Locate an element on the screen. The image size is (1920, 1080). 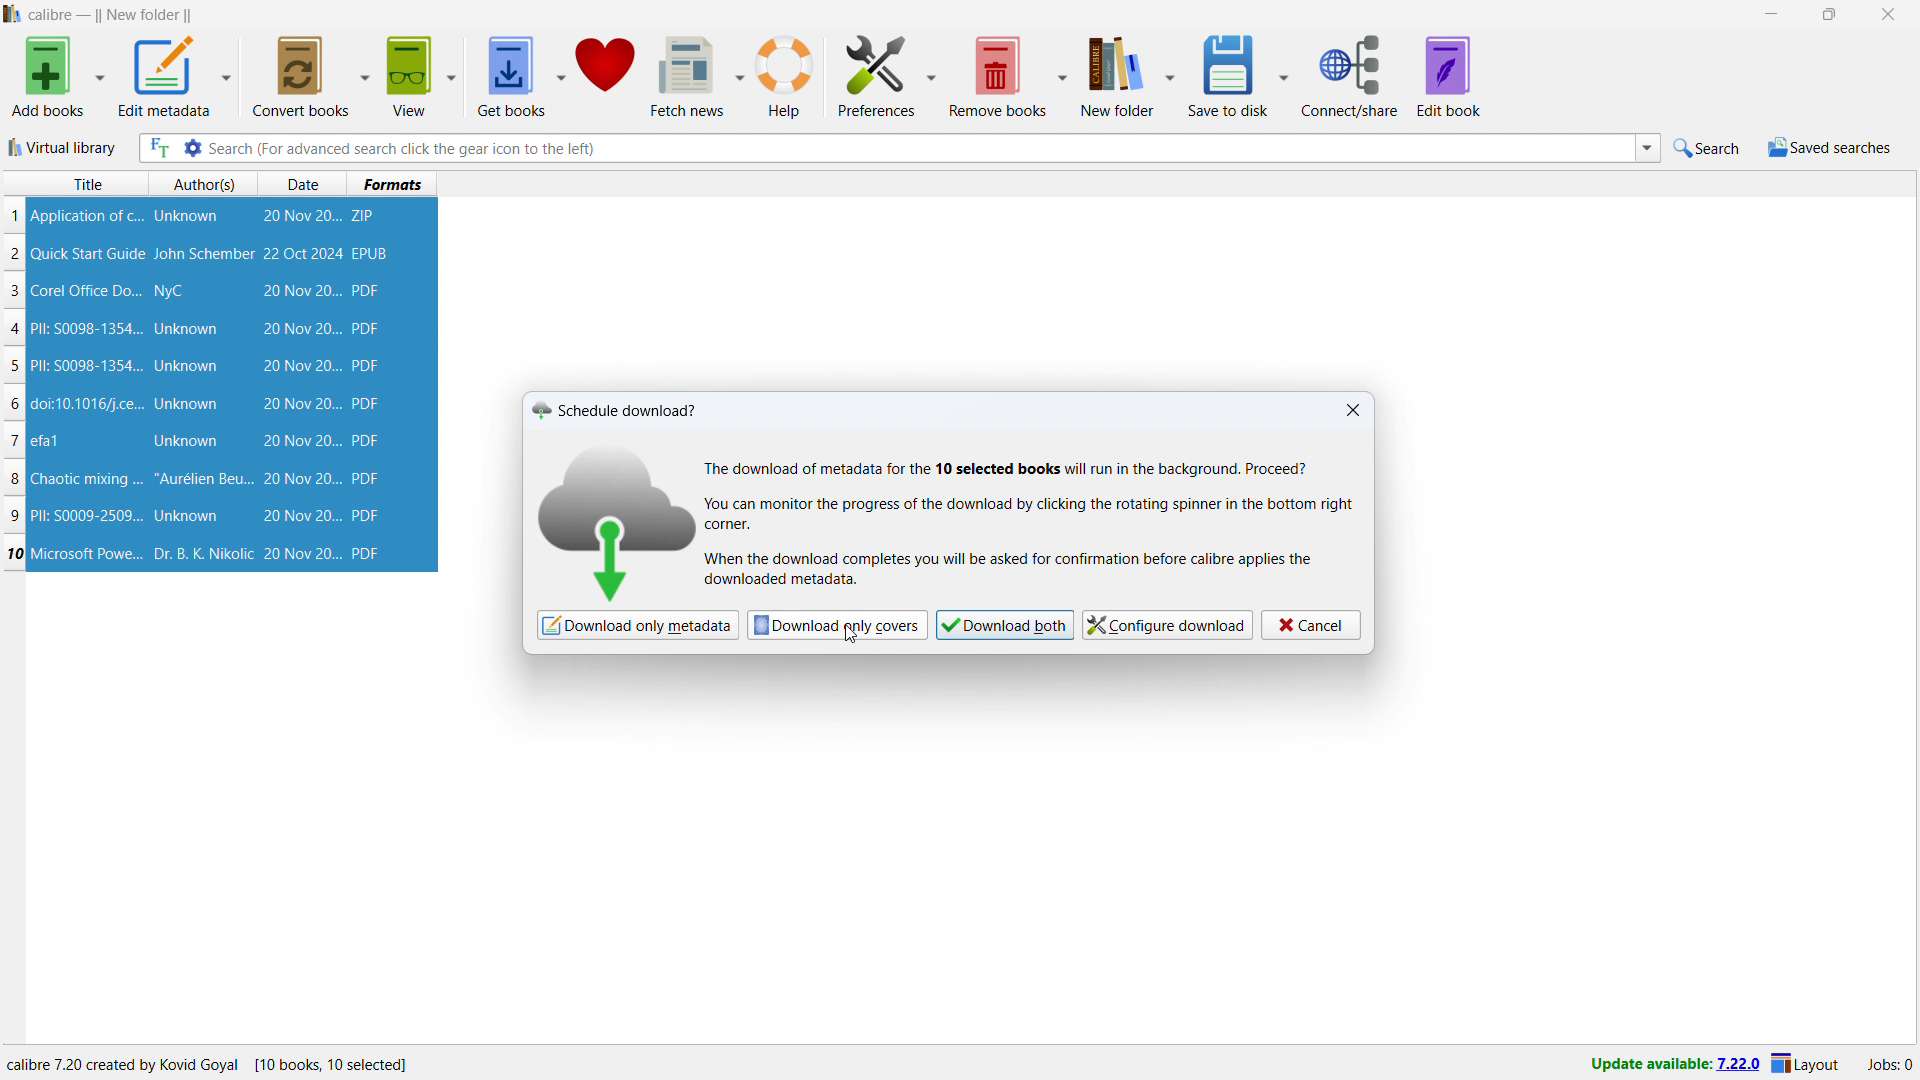
Chaotic mixing ... is located at coordinates (86, 480).